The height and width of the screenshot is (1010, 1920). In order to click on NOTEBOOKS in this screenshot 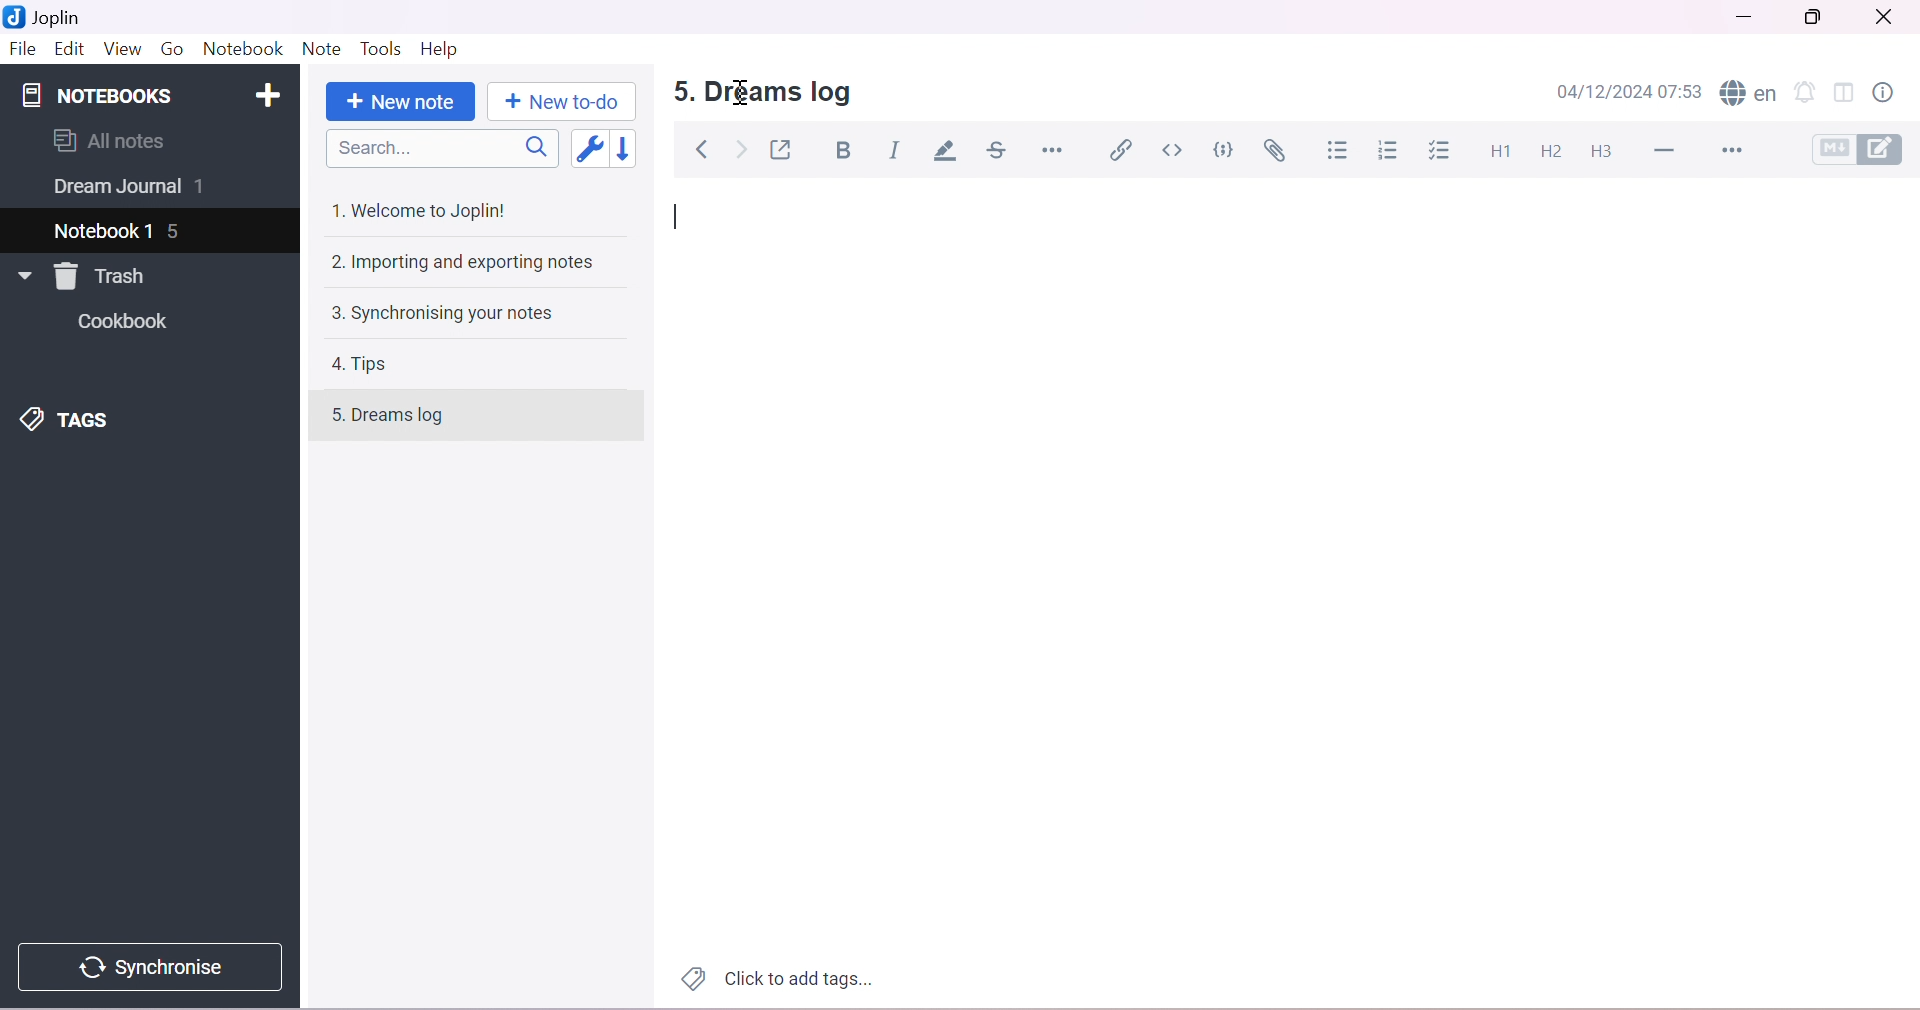, I will do `click(95, 97)`.